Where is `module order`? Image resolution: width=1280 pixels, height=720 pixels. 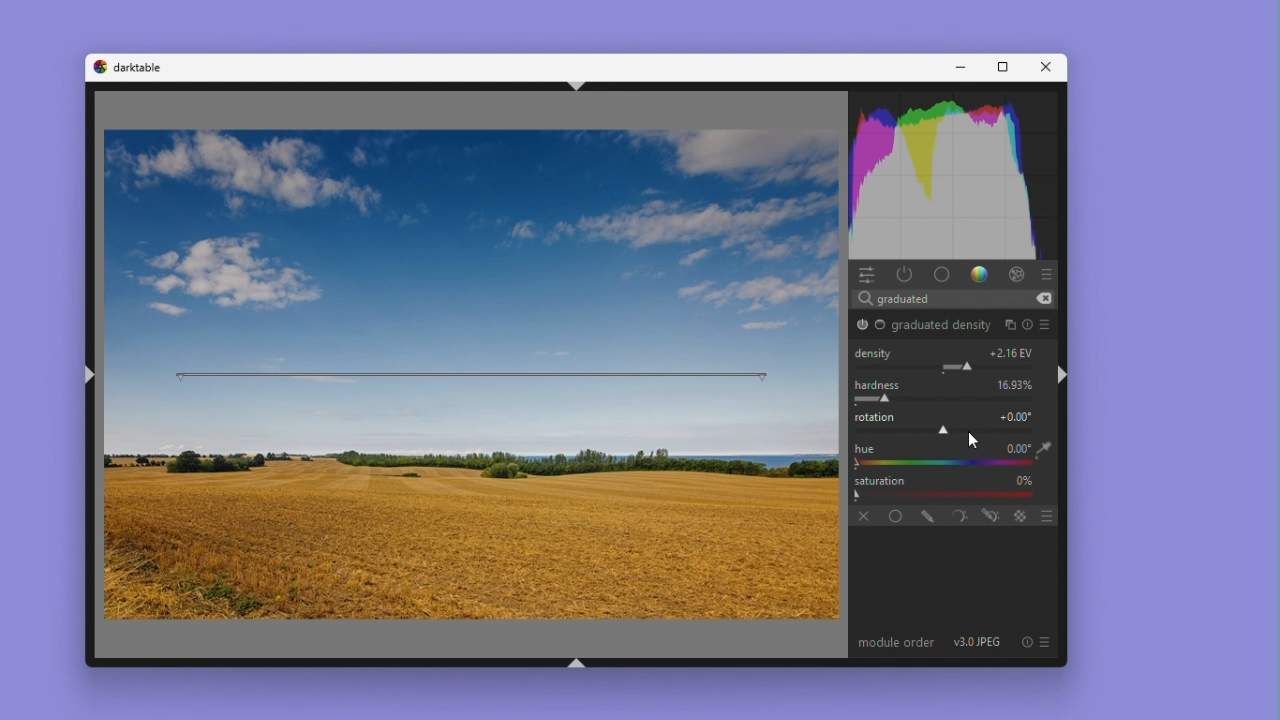
module order is located at coordinates (896, 643).